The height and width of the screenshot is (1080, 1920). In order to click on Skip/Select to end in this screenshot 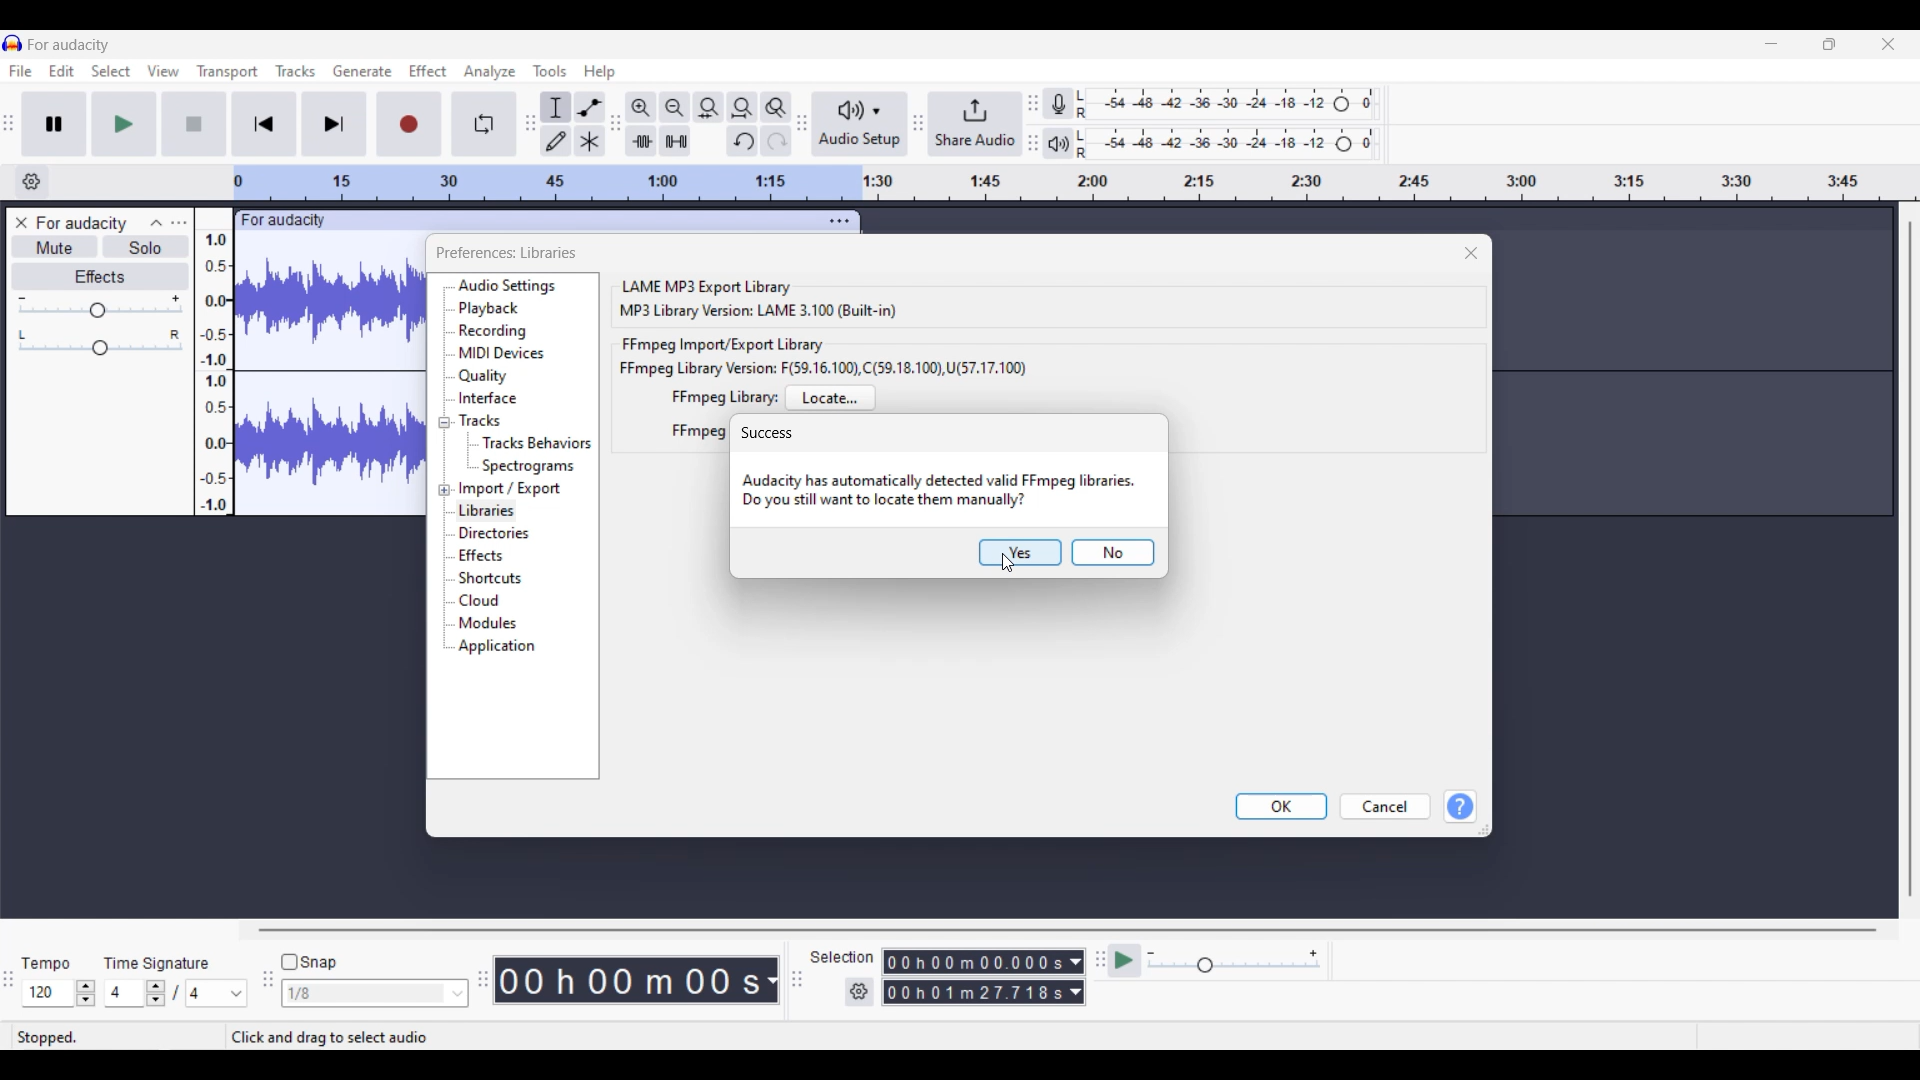, I will do `click(334, 124)`.